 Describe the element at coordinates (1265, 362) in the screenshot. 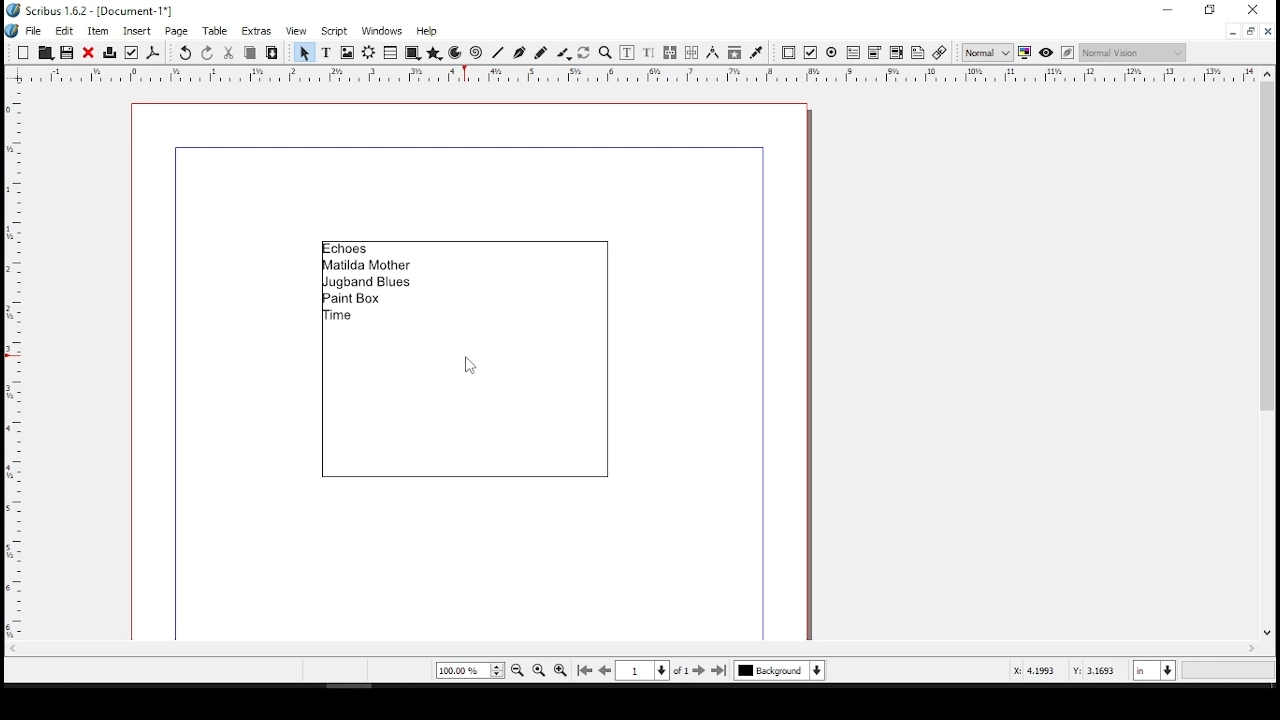

I see `scroll bar` at that location.